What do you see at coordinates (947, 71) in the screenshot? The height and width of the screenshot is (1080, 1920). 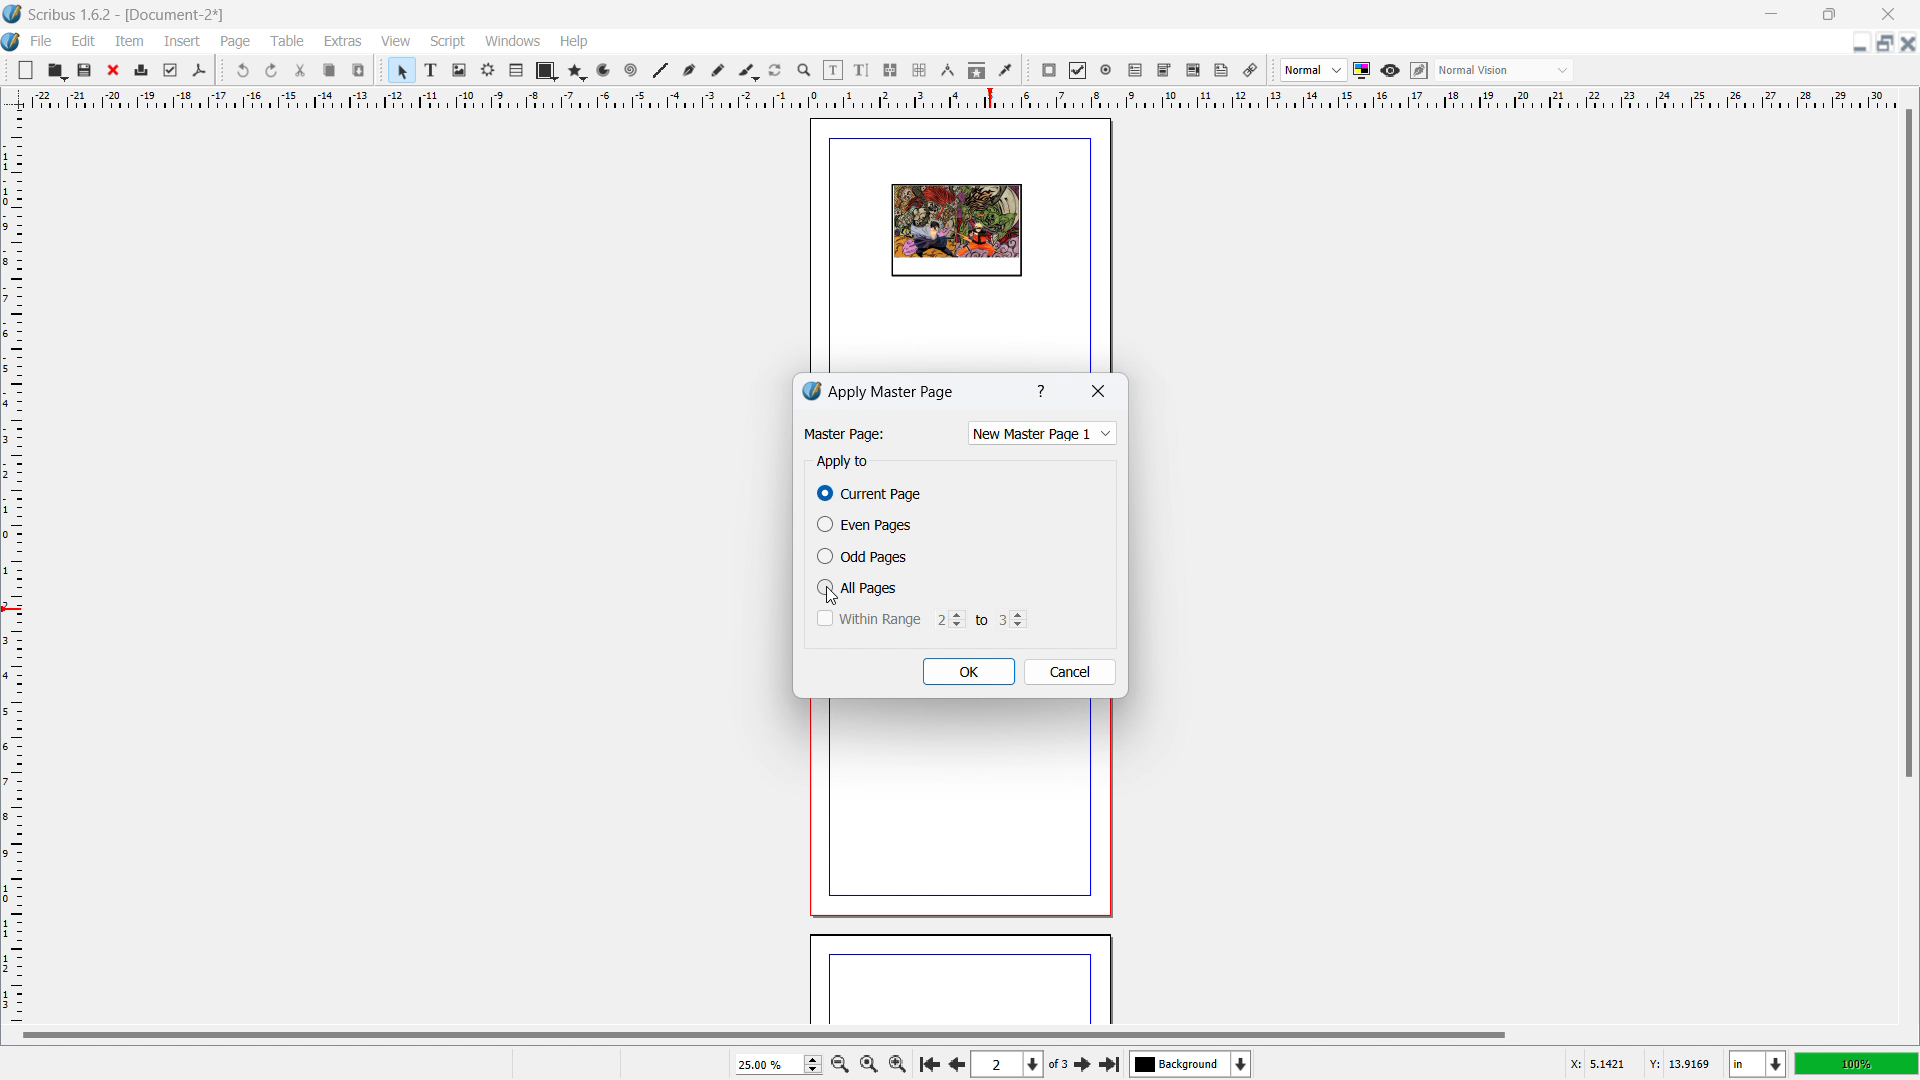 I see `measurement` at bounding box center [947, 71].